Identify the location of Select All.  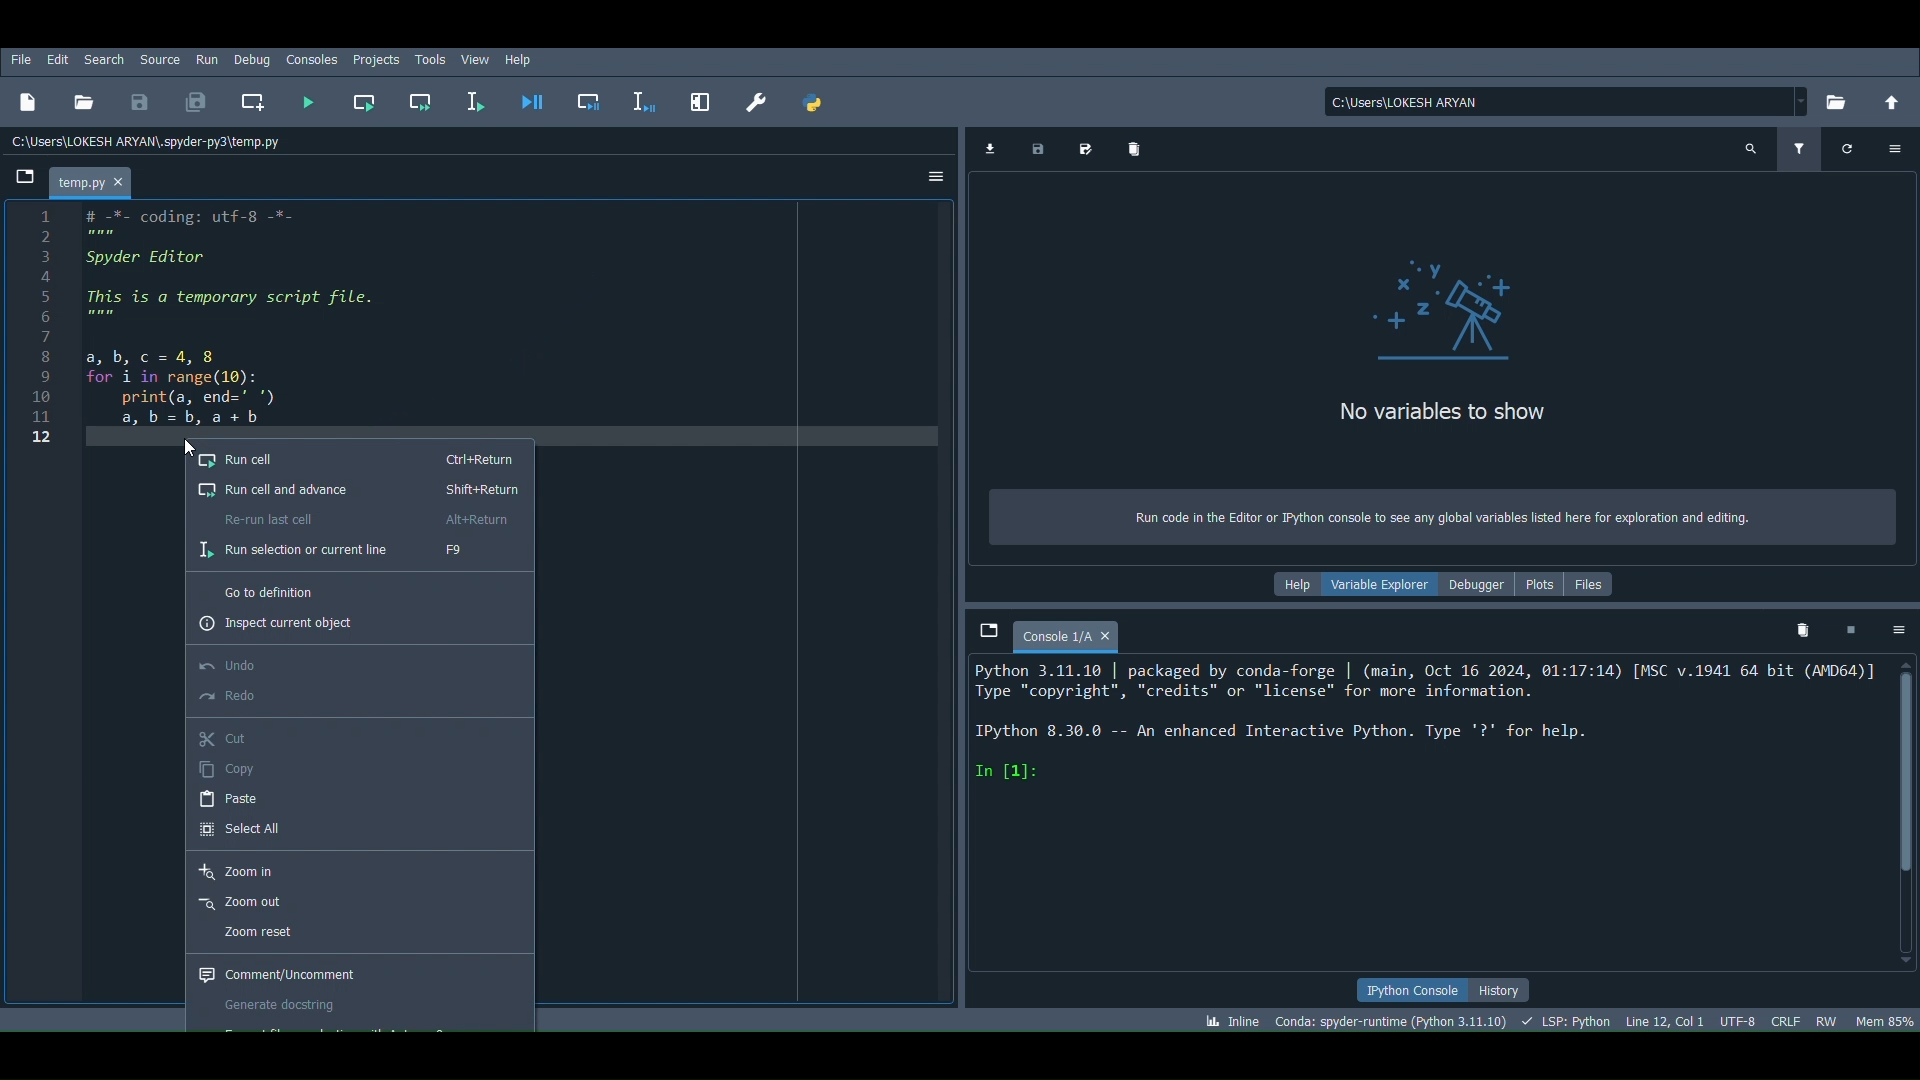
(347, 831).